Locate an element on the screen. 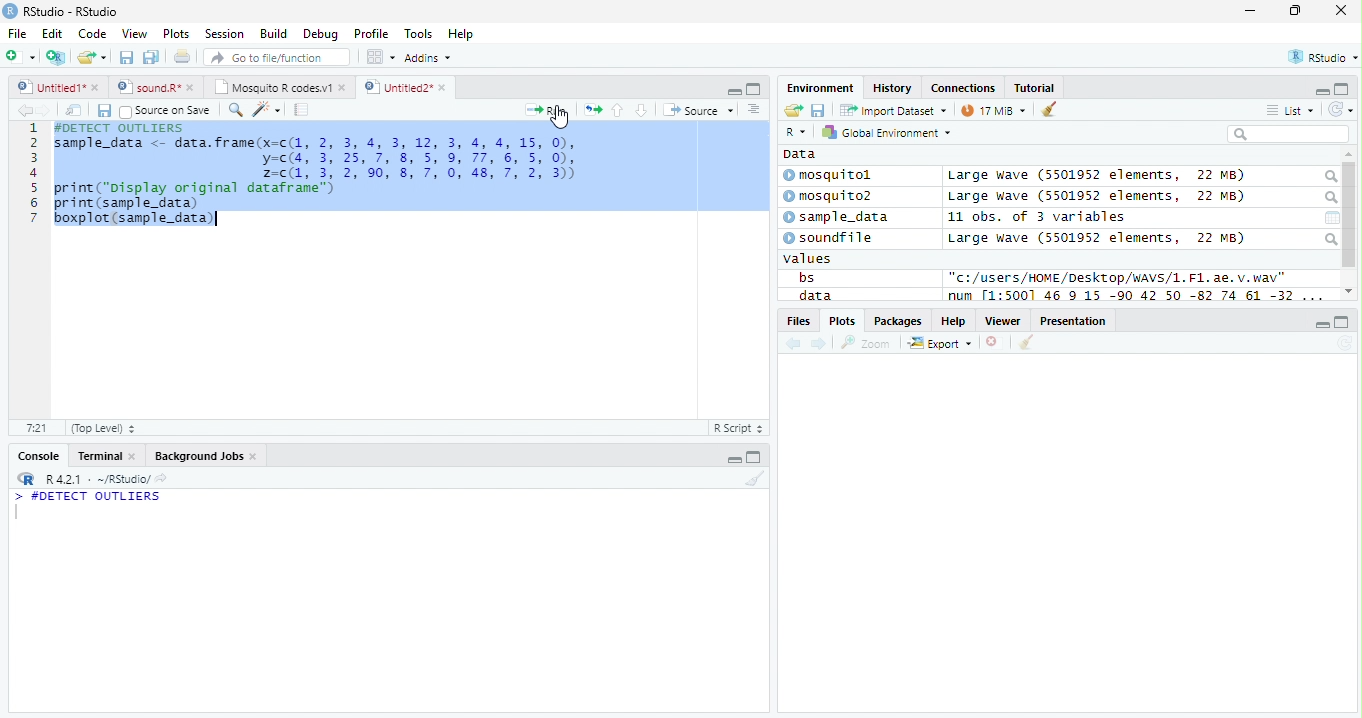  R is located at coordinates (798, 132).